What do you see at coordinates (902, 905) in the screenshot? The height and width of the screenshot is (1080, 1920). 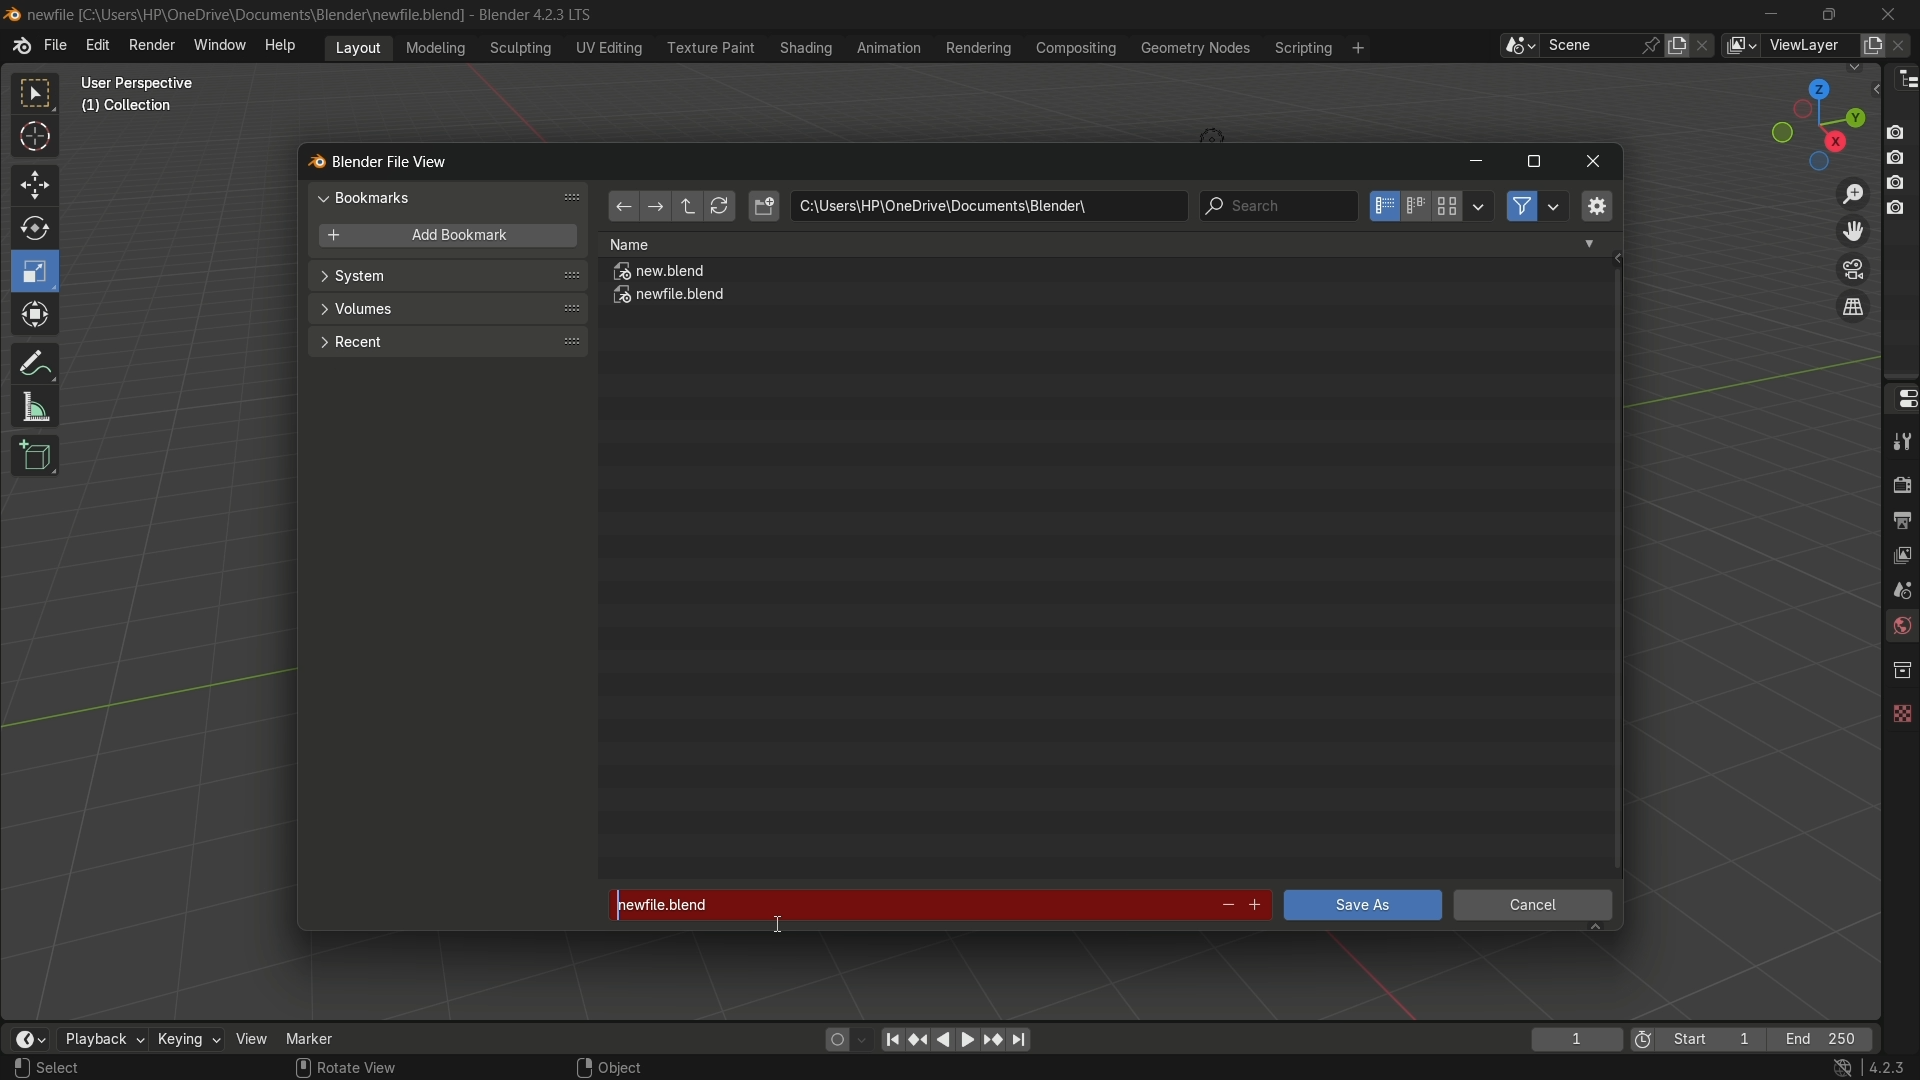 I see `newfile.blend` at bounding box center [902, 905].